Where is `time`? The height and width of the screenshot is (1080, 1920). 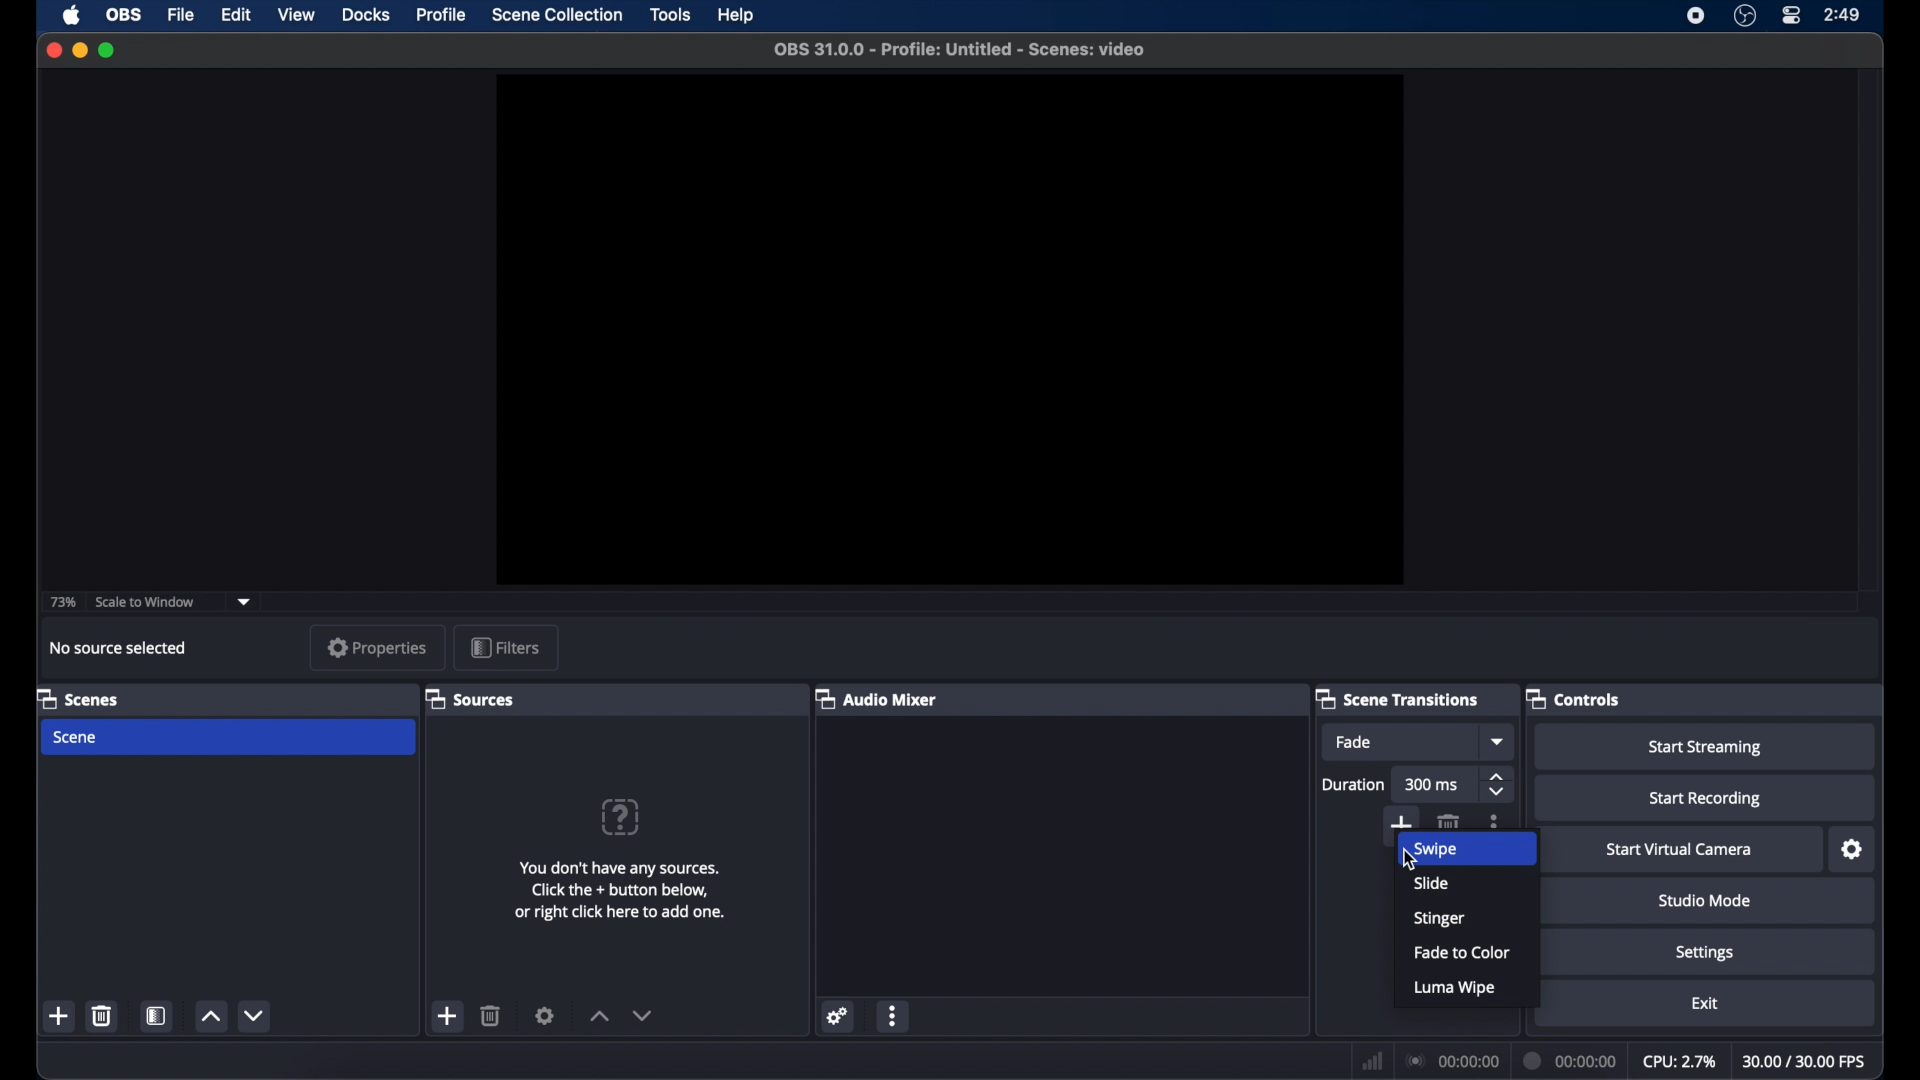
time is located at coordinates (1844, 15).